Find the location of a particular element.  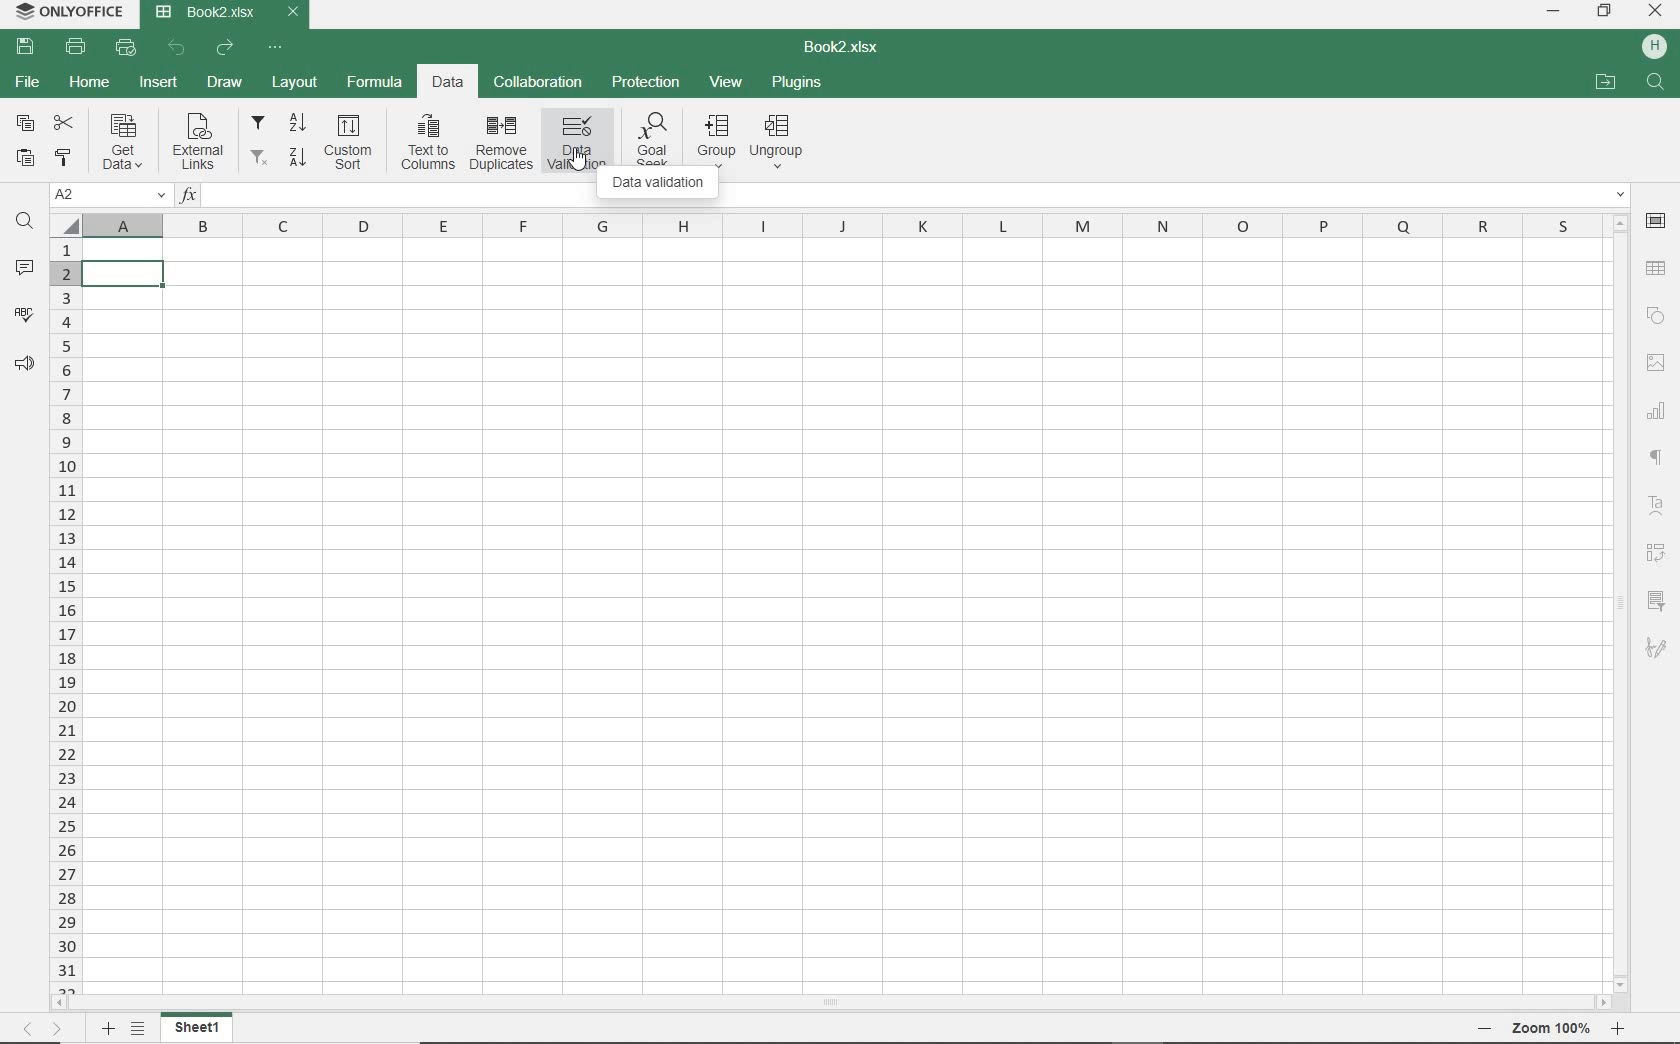

PROTECTION is located at coordinates (644, 84).